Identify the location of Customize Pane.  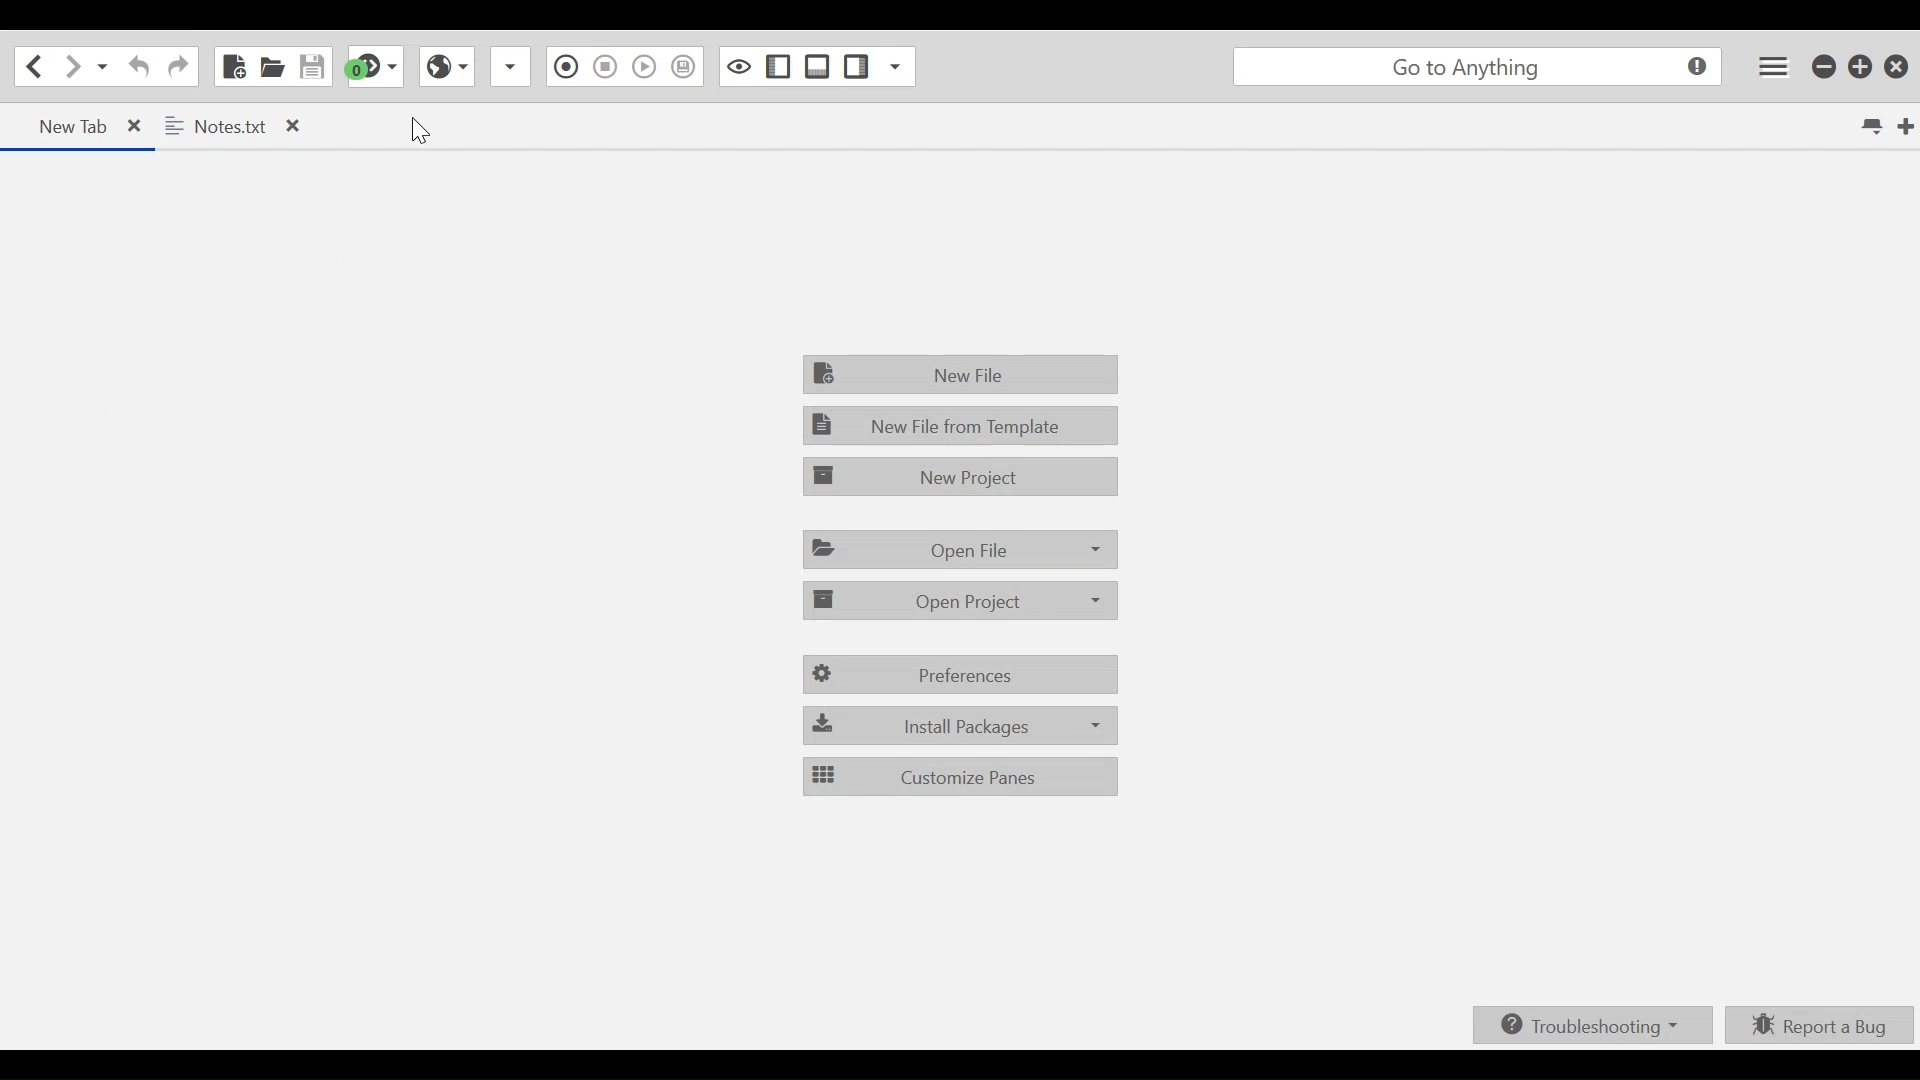
(958, 775).